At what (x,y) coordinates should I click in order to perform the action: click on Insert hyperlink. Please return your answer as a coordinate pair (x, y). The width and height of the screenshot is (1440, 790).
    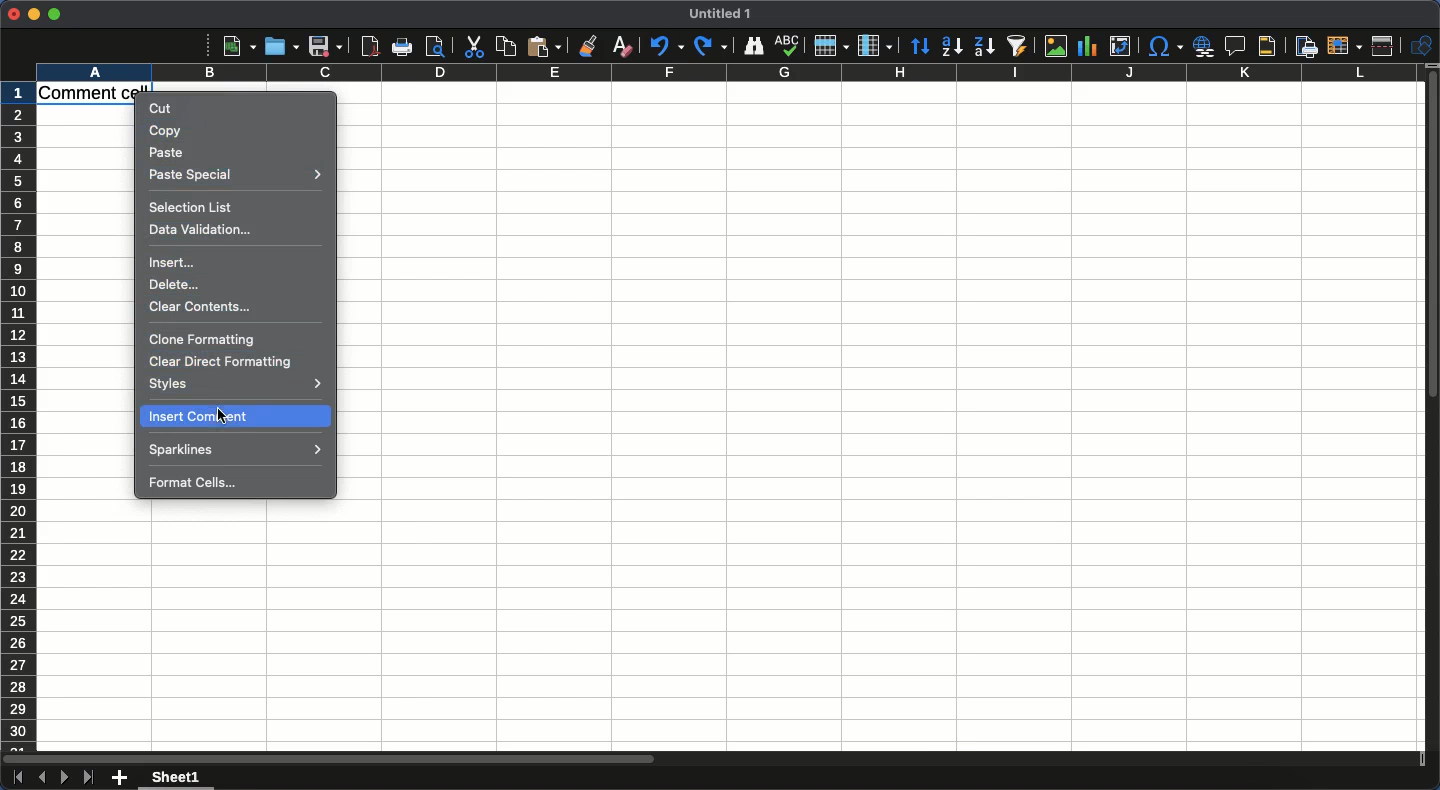
    Looking at the image, I should click on (1202, 45).